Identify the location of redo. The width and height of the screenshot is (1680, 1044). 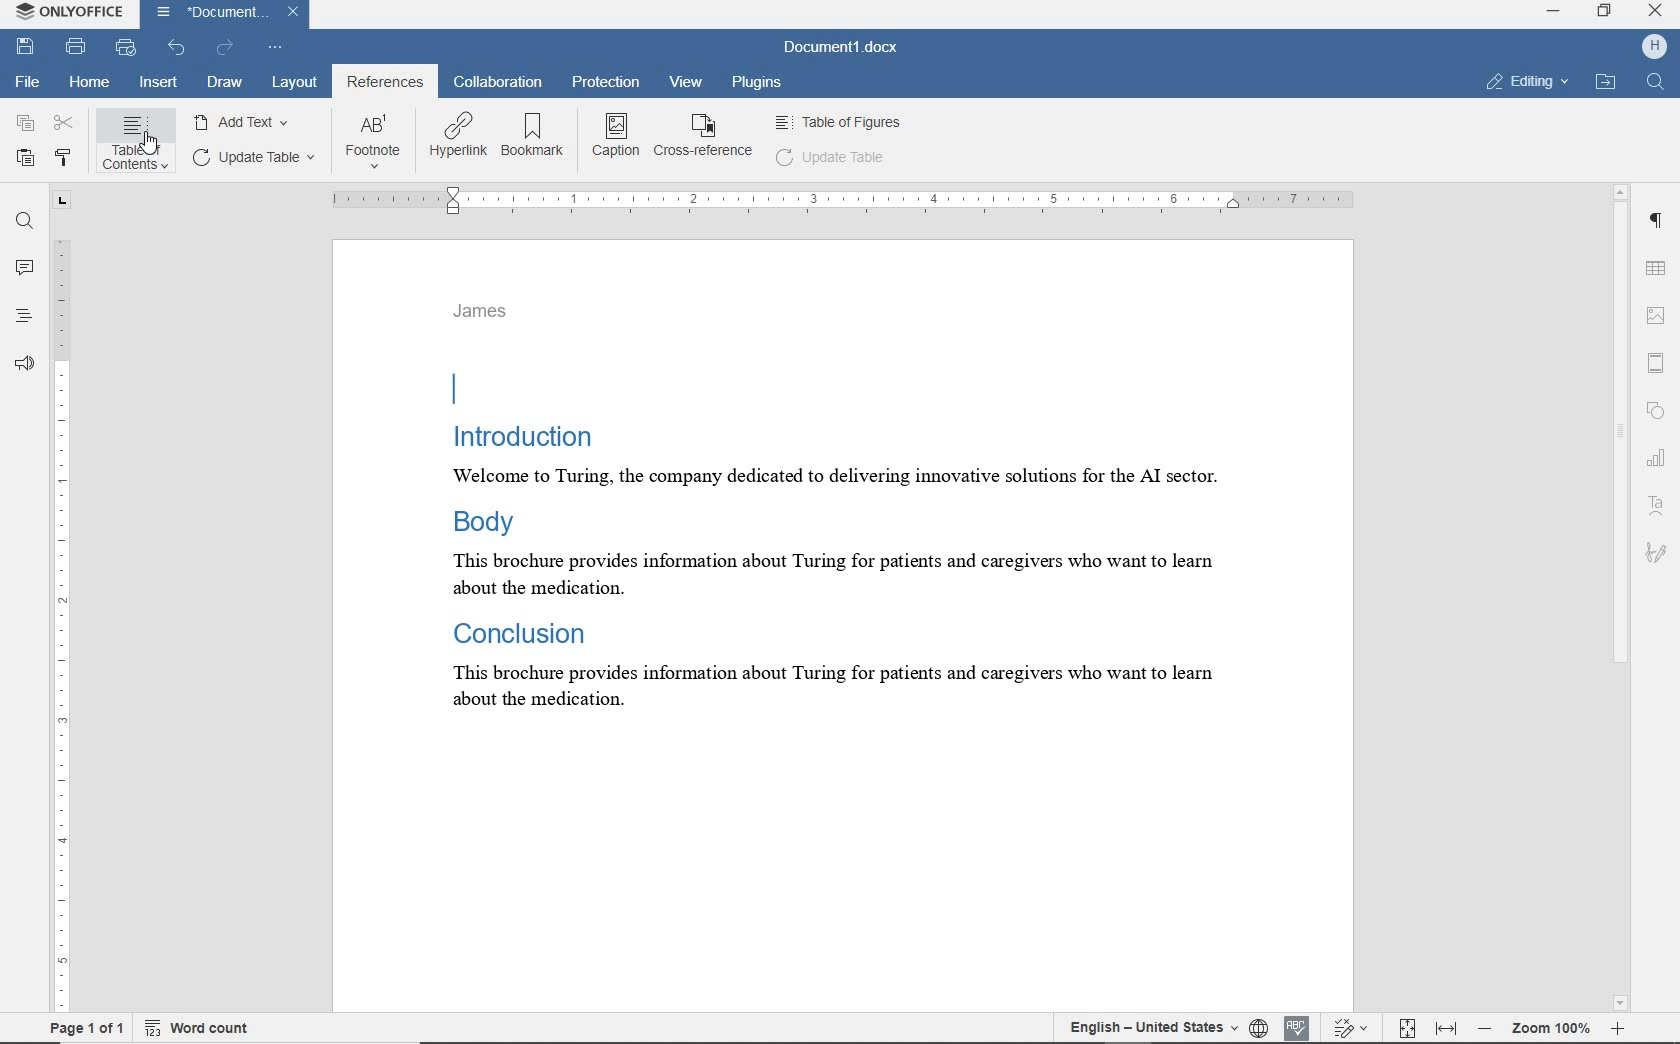
(227, 48).